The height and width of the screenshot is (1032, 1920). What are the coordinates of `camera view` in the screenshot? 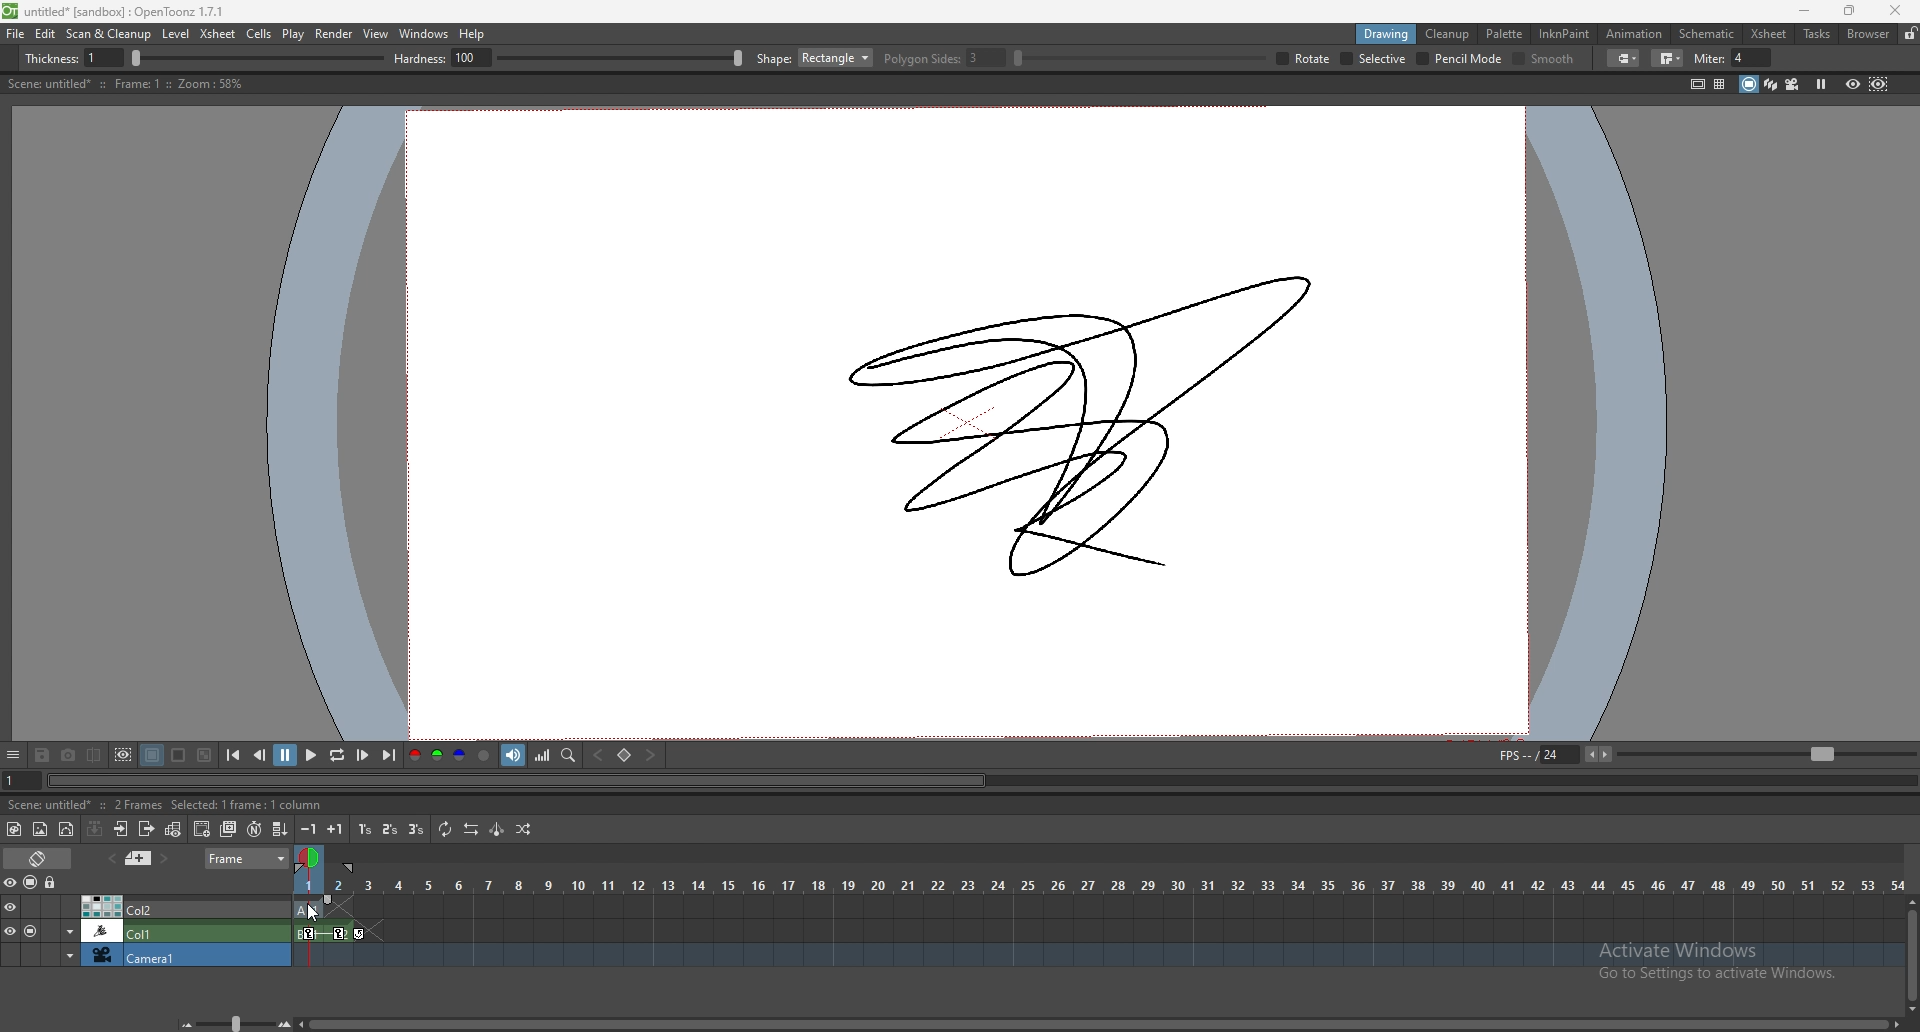 It's located at (1793, 84).